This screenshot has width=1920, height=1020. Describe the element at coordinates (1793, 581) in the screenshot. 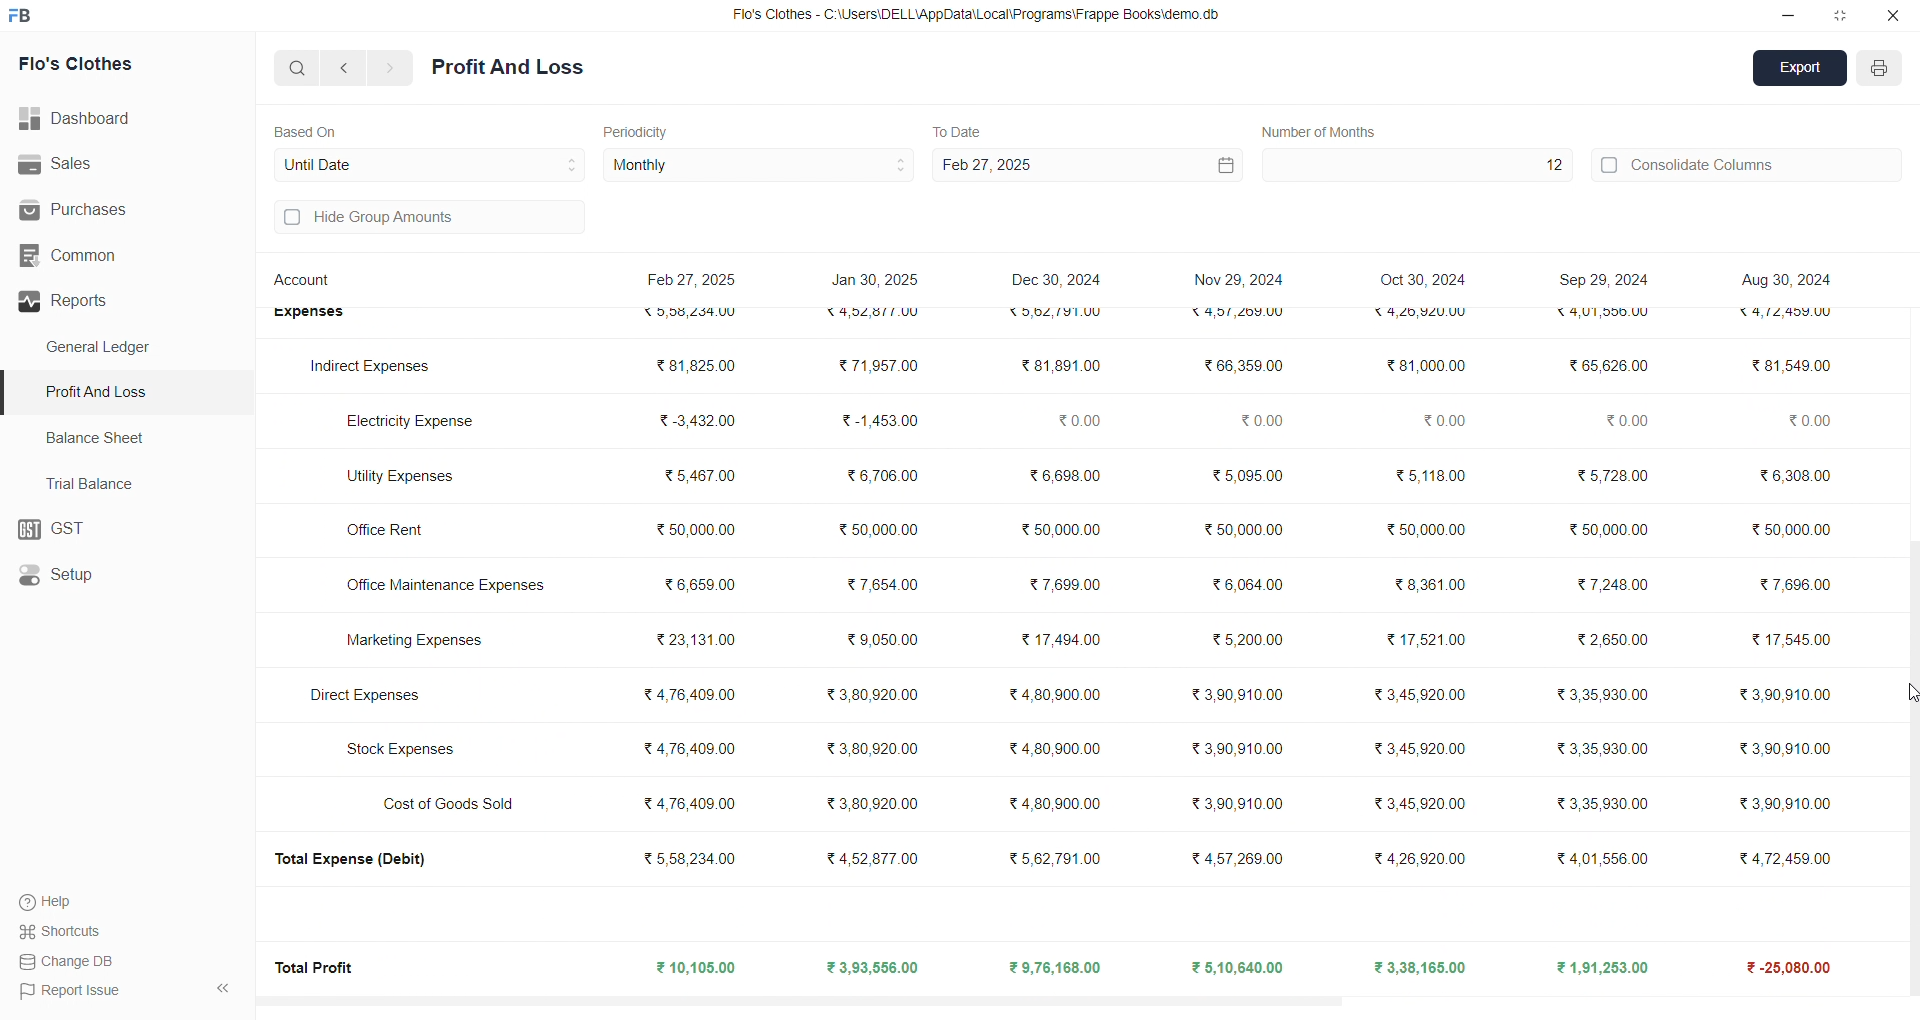

I see `37,696.00` at that location.